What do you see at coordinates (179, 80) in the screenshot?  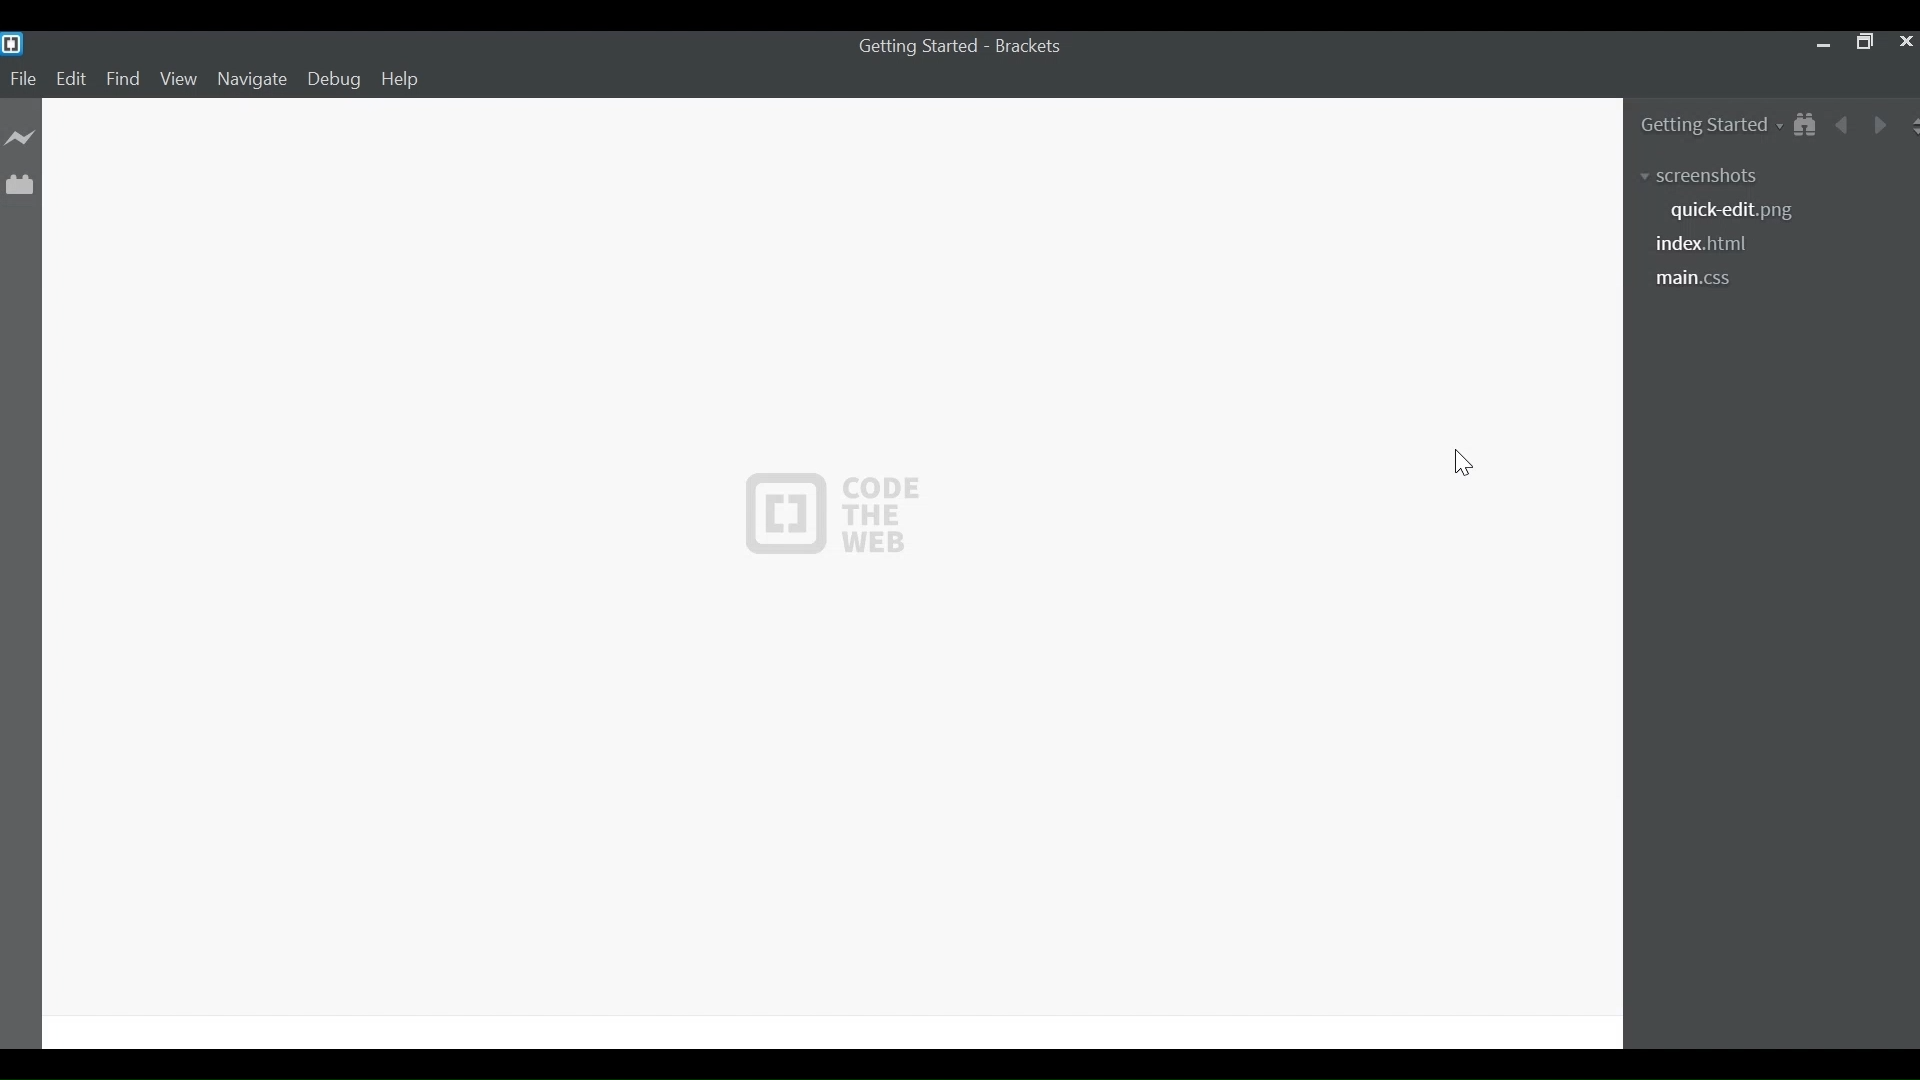 I see `View` at bounding box center [179, 80].